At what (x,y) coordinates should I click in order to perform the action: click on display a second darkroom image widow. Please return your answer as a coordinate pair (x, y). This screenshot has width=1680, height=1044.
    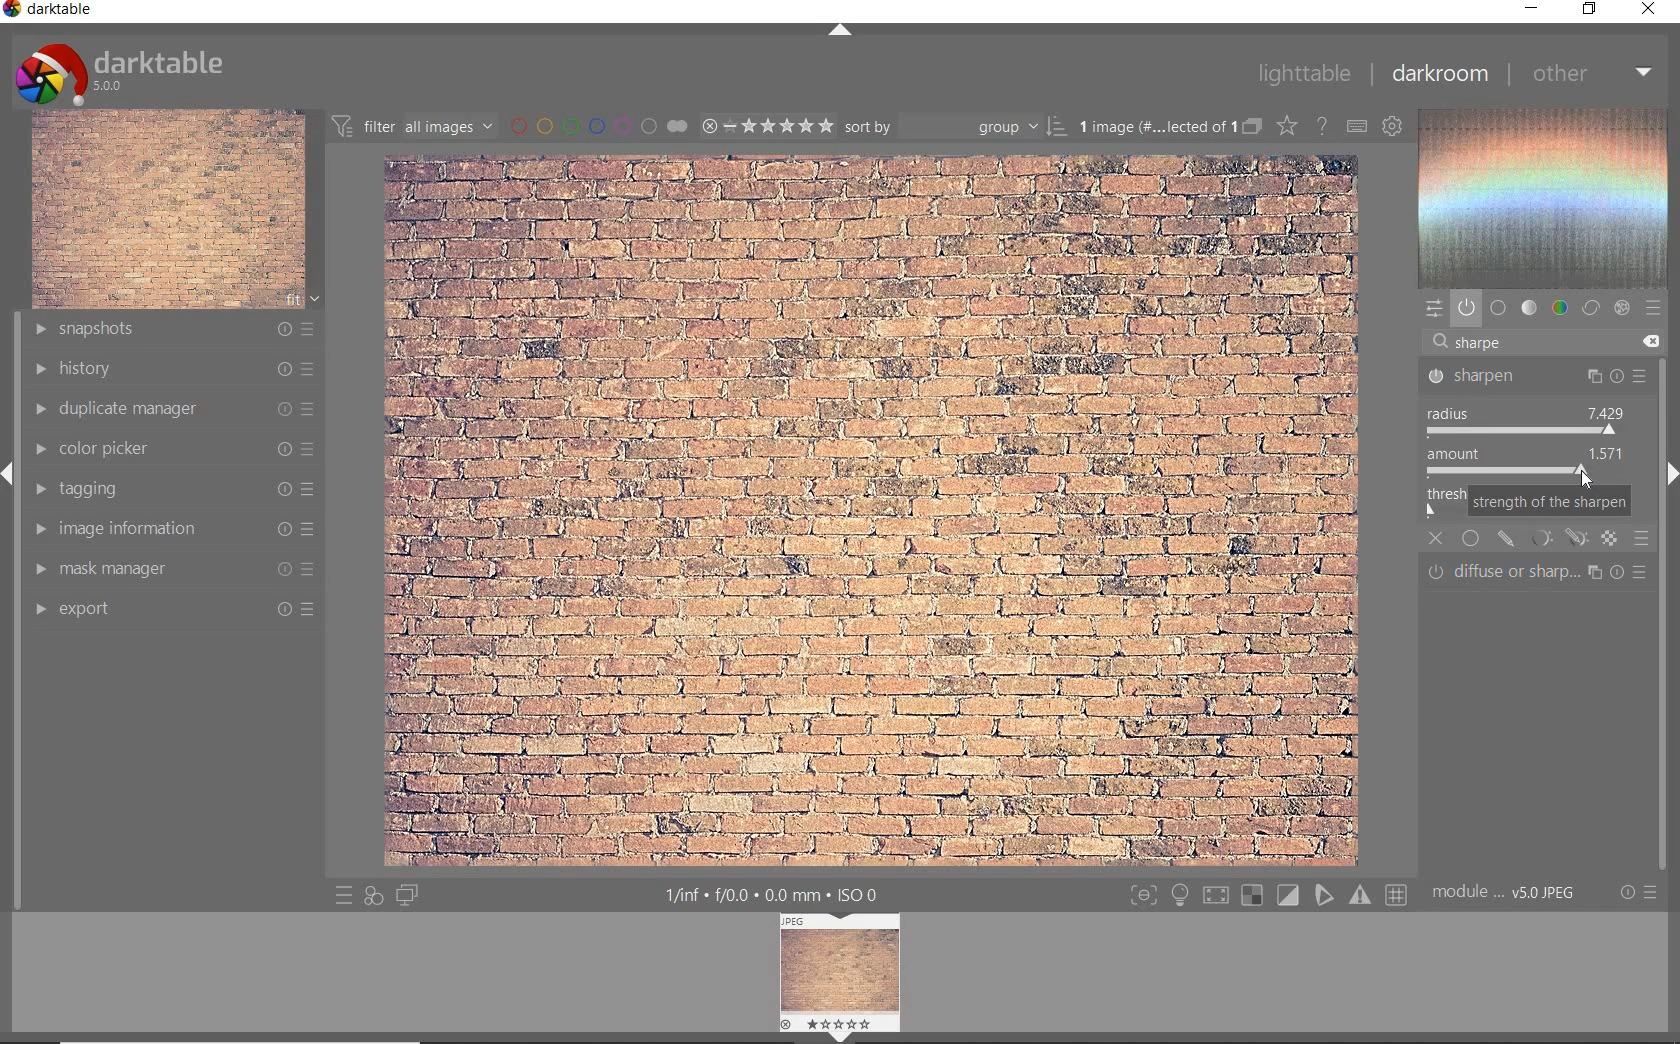
    Looking at the image, I should click on (409, 895).